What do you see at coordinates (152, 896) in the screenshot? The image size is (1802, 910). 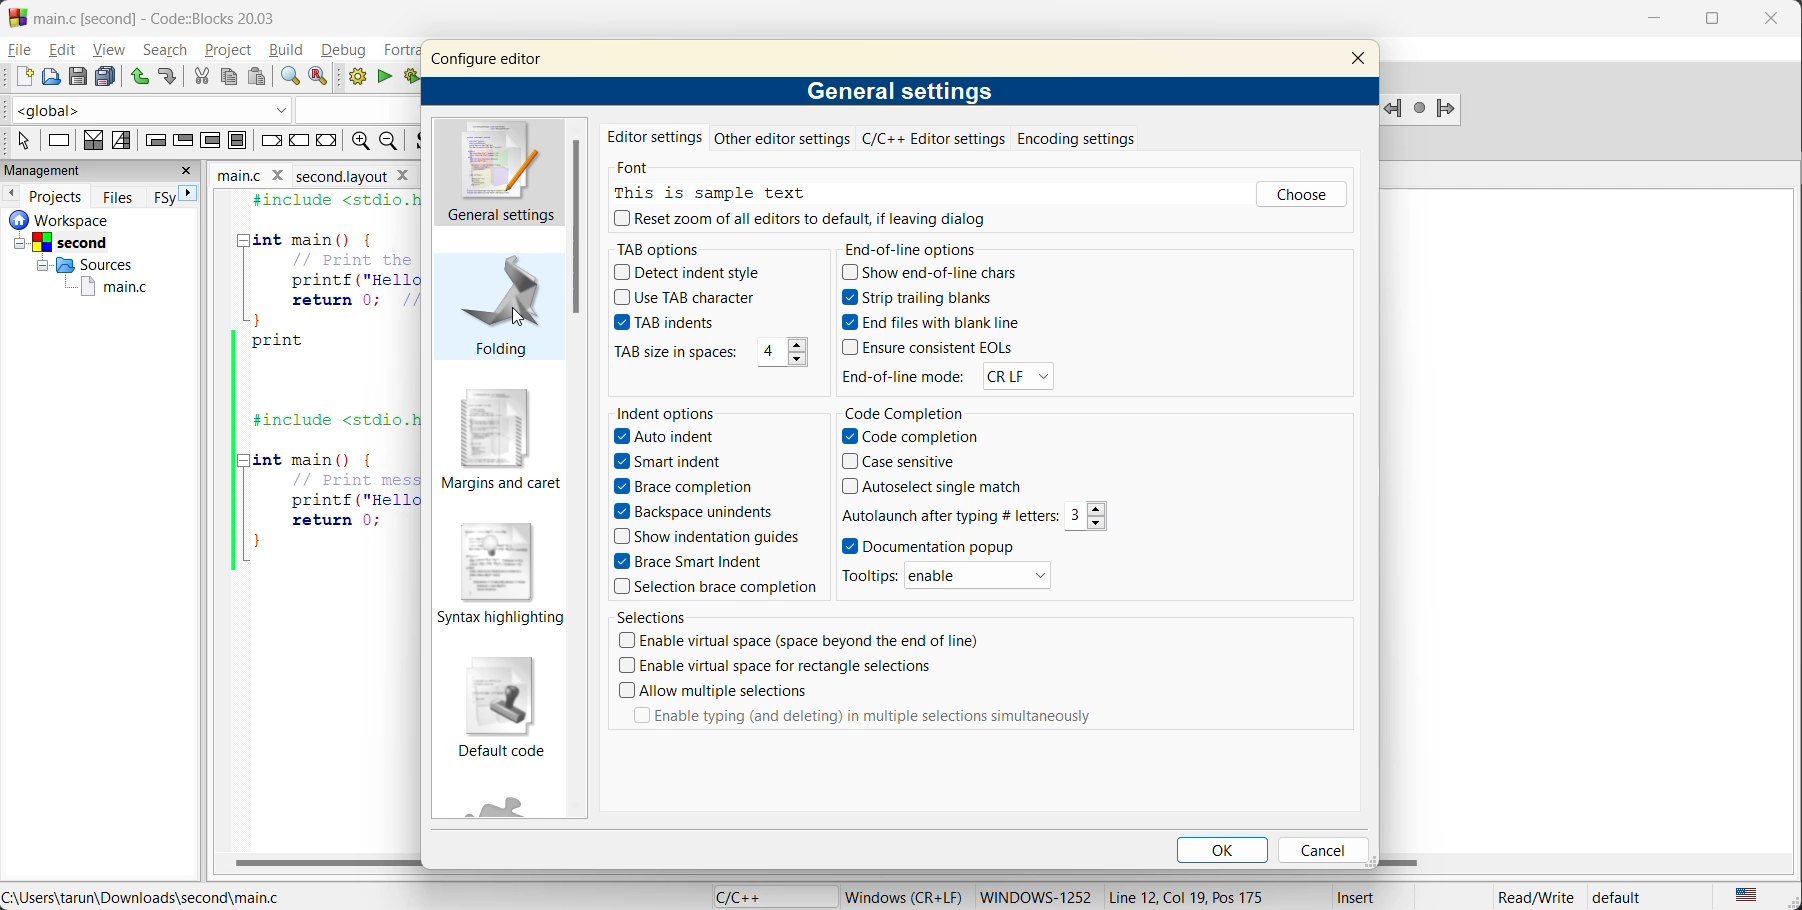 I see `file location` at bounding box center [152, 896].